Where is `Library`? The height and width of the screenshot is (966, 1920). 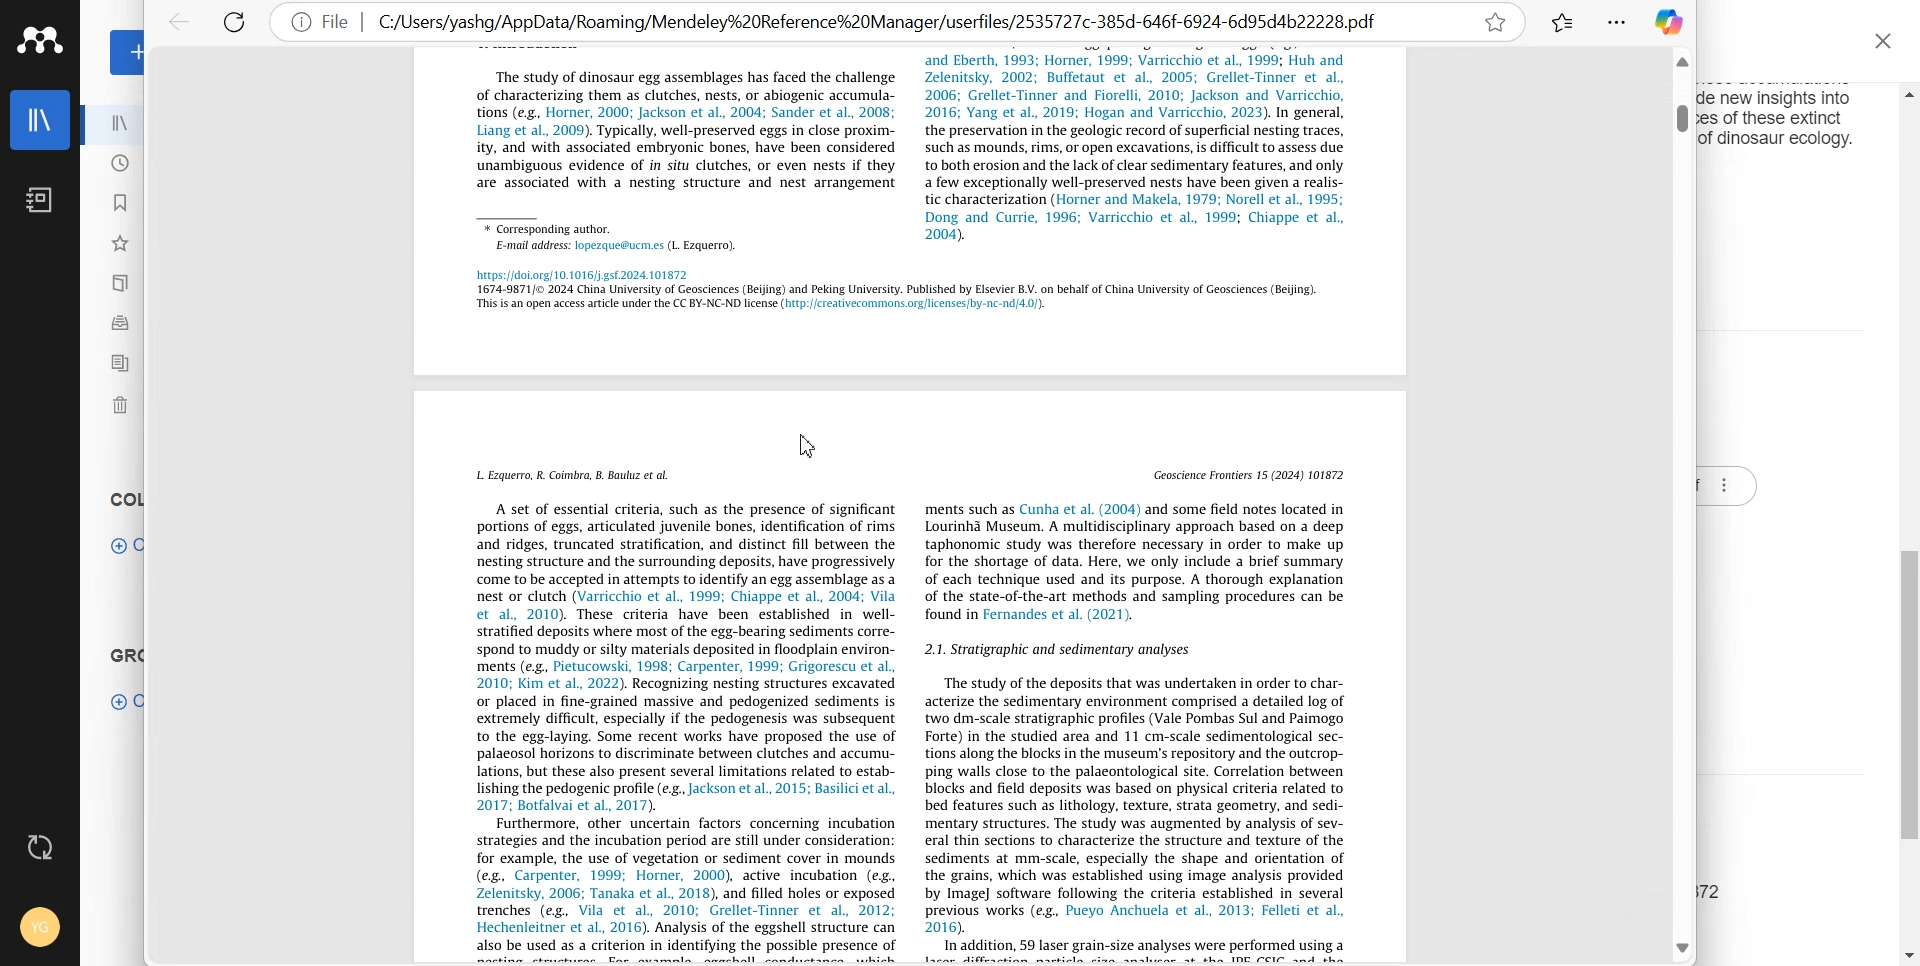
Library is located at coordinates (40, 120).